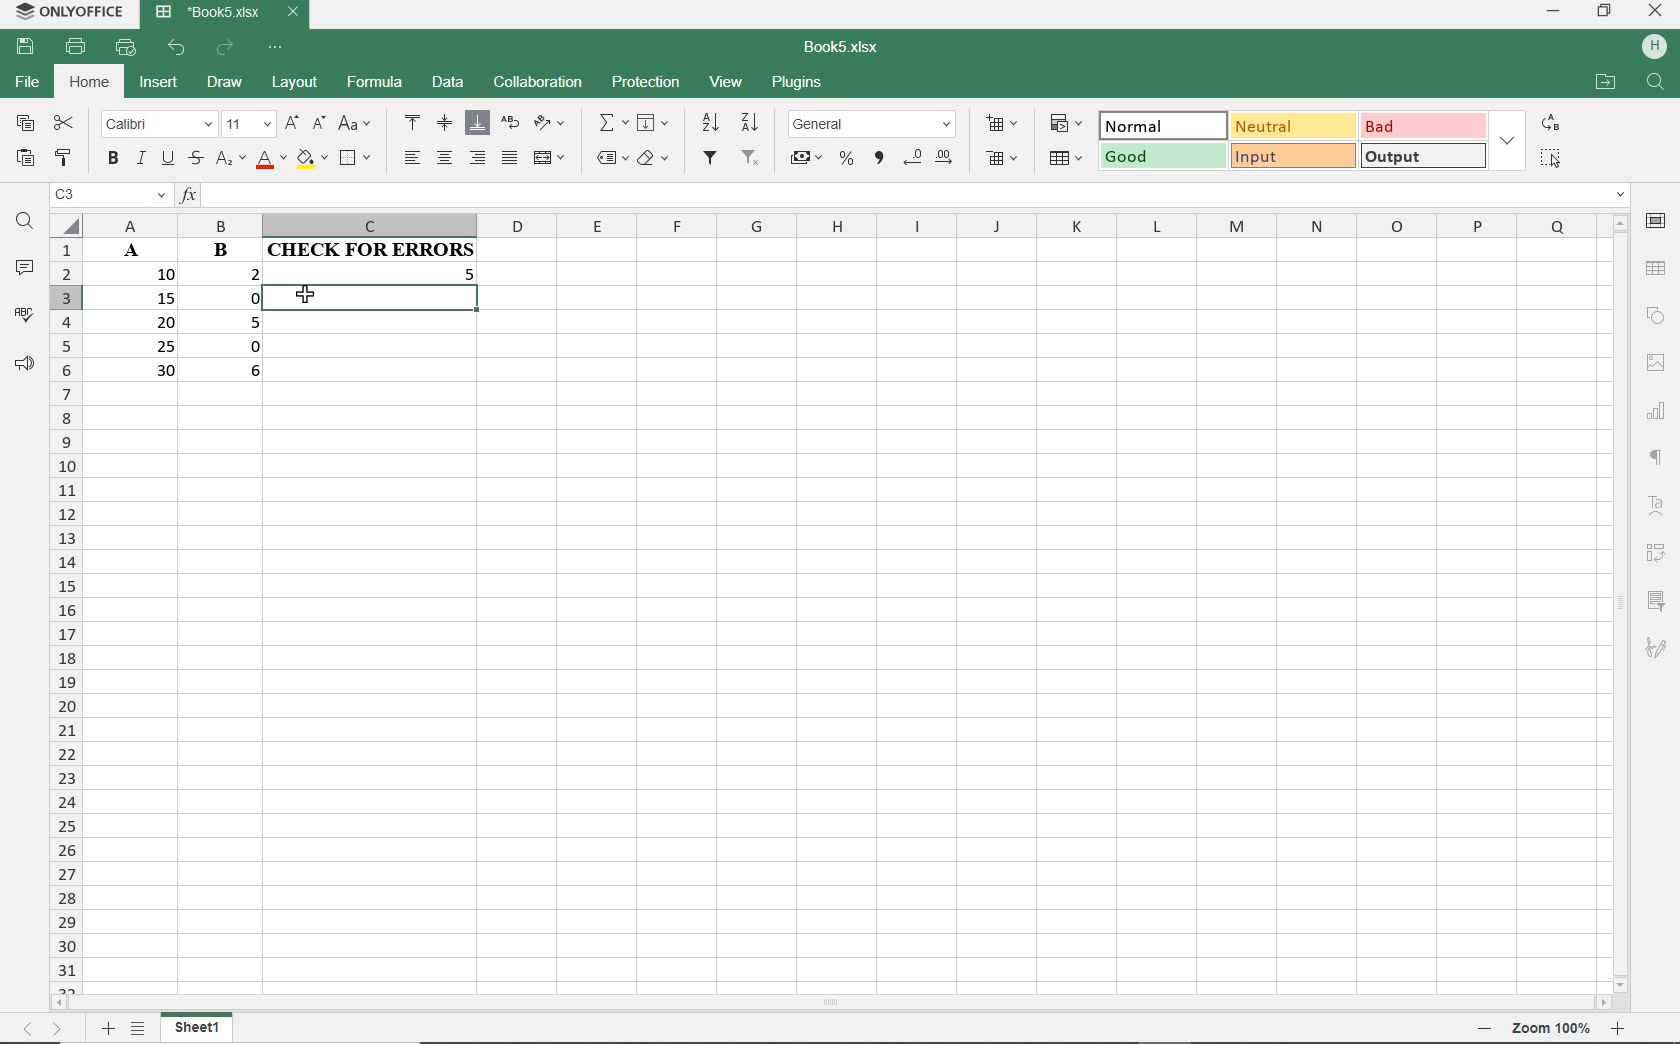 The width and height of the screenshot is (1680, 1044). What do you see at coordinates (44, 1029) in the screenshot?
I see `` at bounding box center [44, 1029].